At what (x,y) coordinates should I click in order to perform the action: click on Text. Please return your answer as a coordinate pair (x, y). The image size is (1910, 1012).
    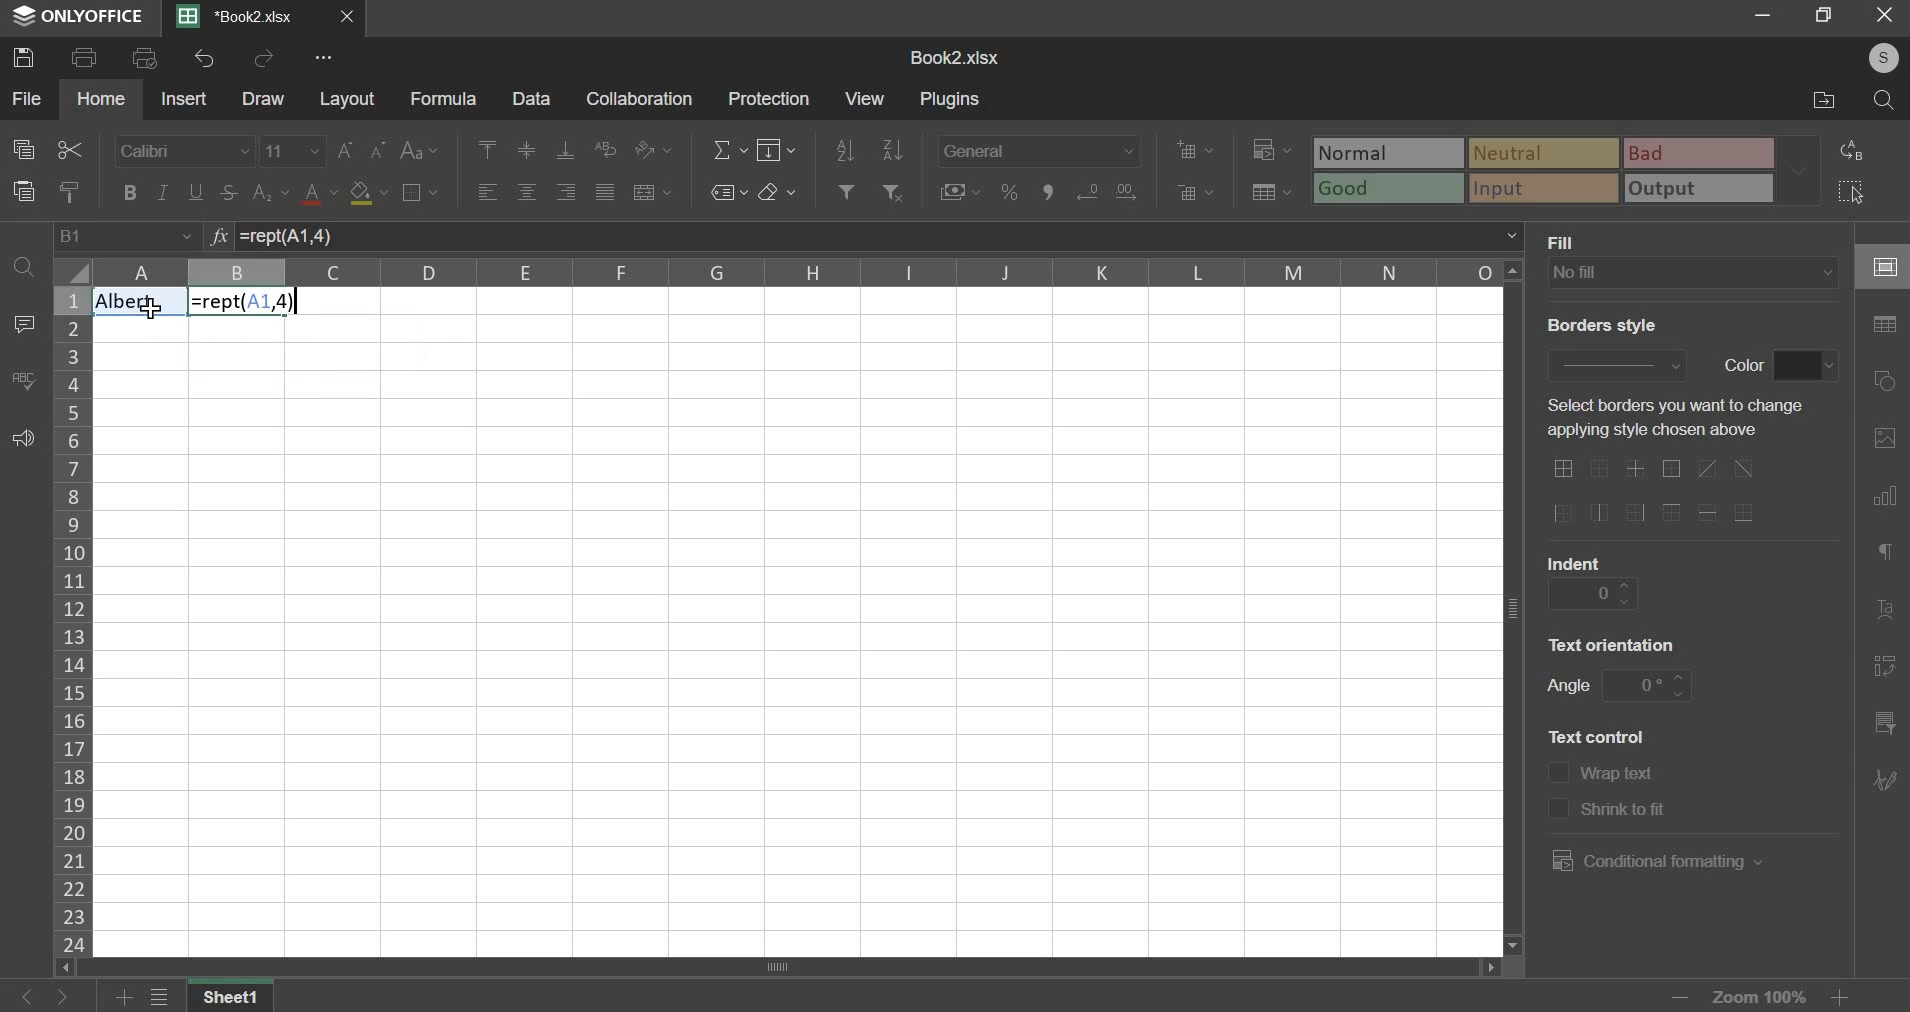
    Looking at the image, I should click on (137, 300).